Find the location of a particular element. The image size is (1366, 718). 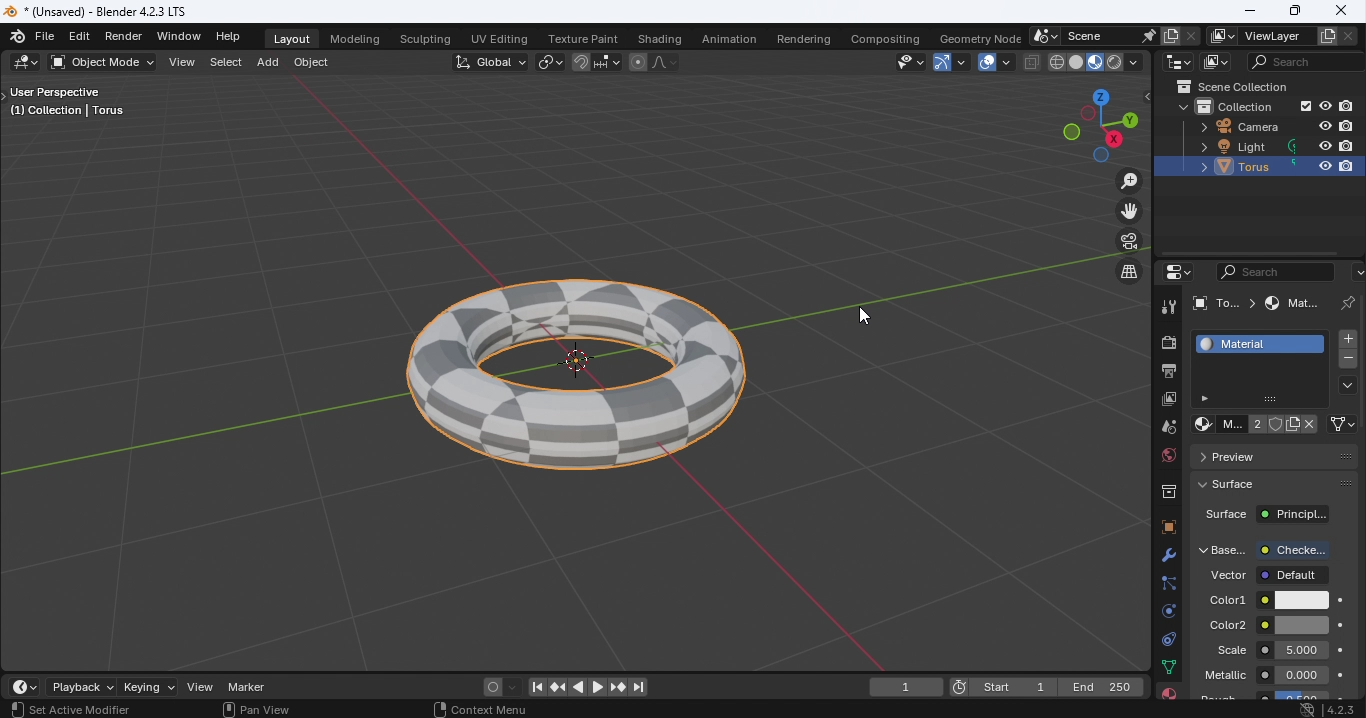

Color1 is located at coordinates (1265, 600).